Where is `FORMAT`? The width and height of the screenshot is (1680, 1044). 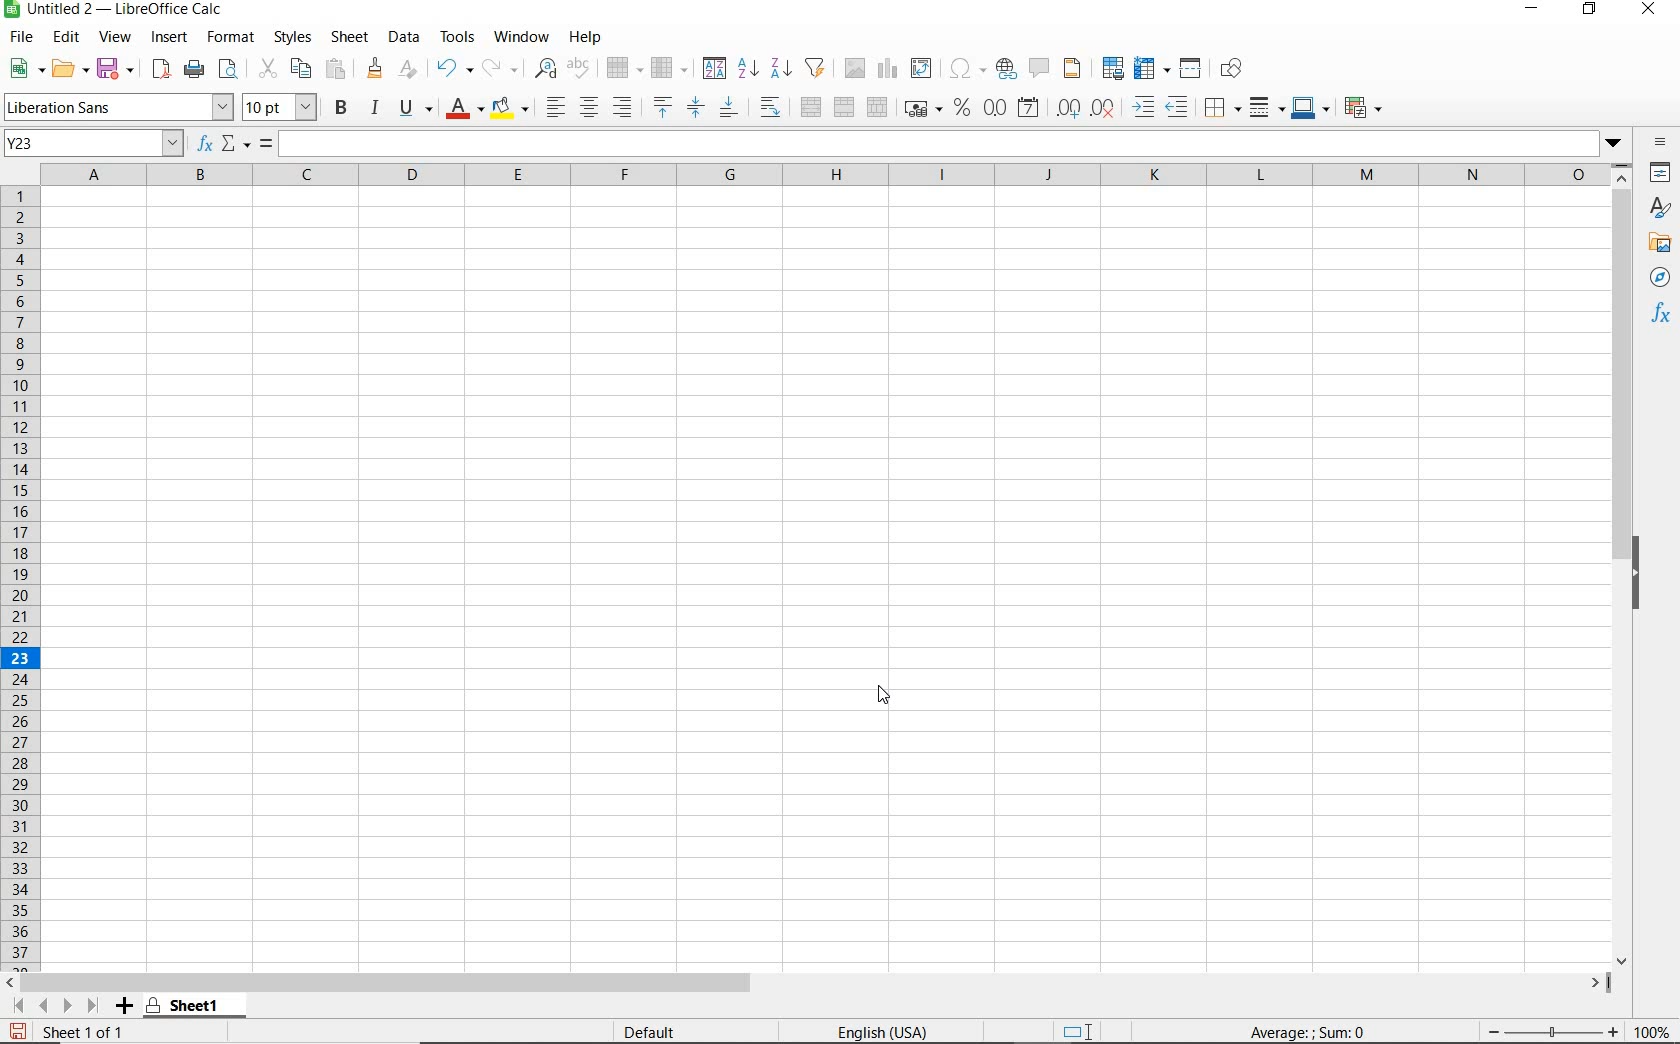
FORMAT is located at coordinates (228, 36).